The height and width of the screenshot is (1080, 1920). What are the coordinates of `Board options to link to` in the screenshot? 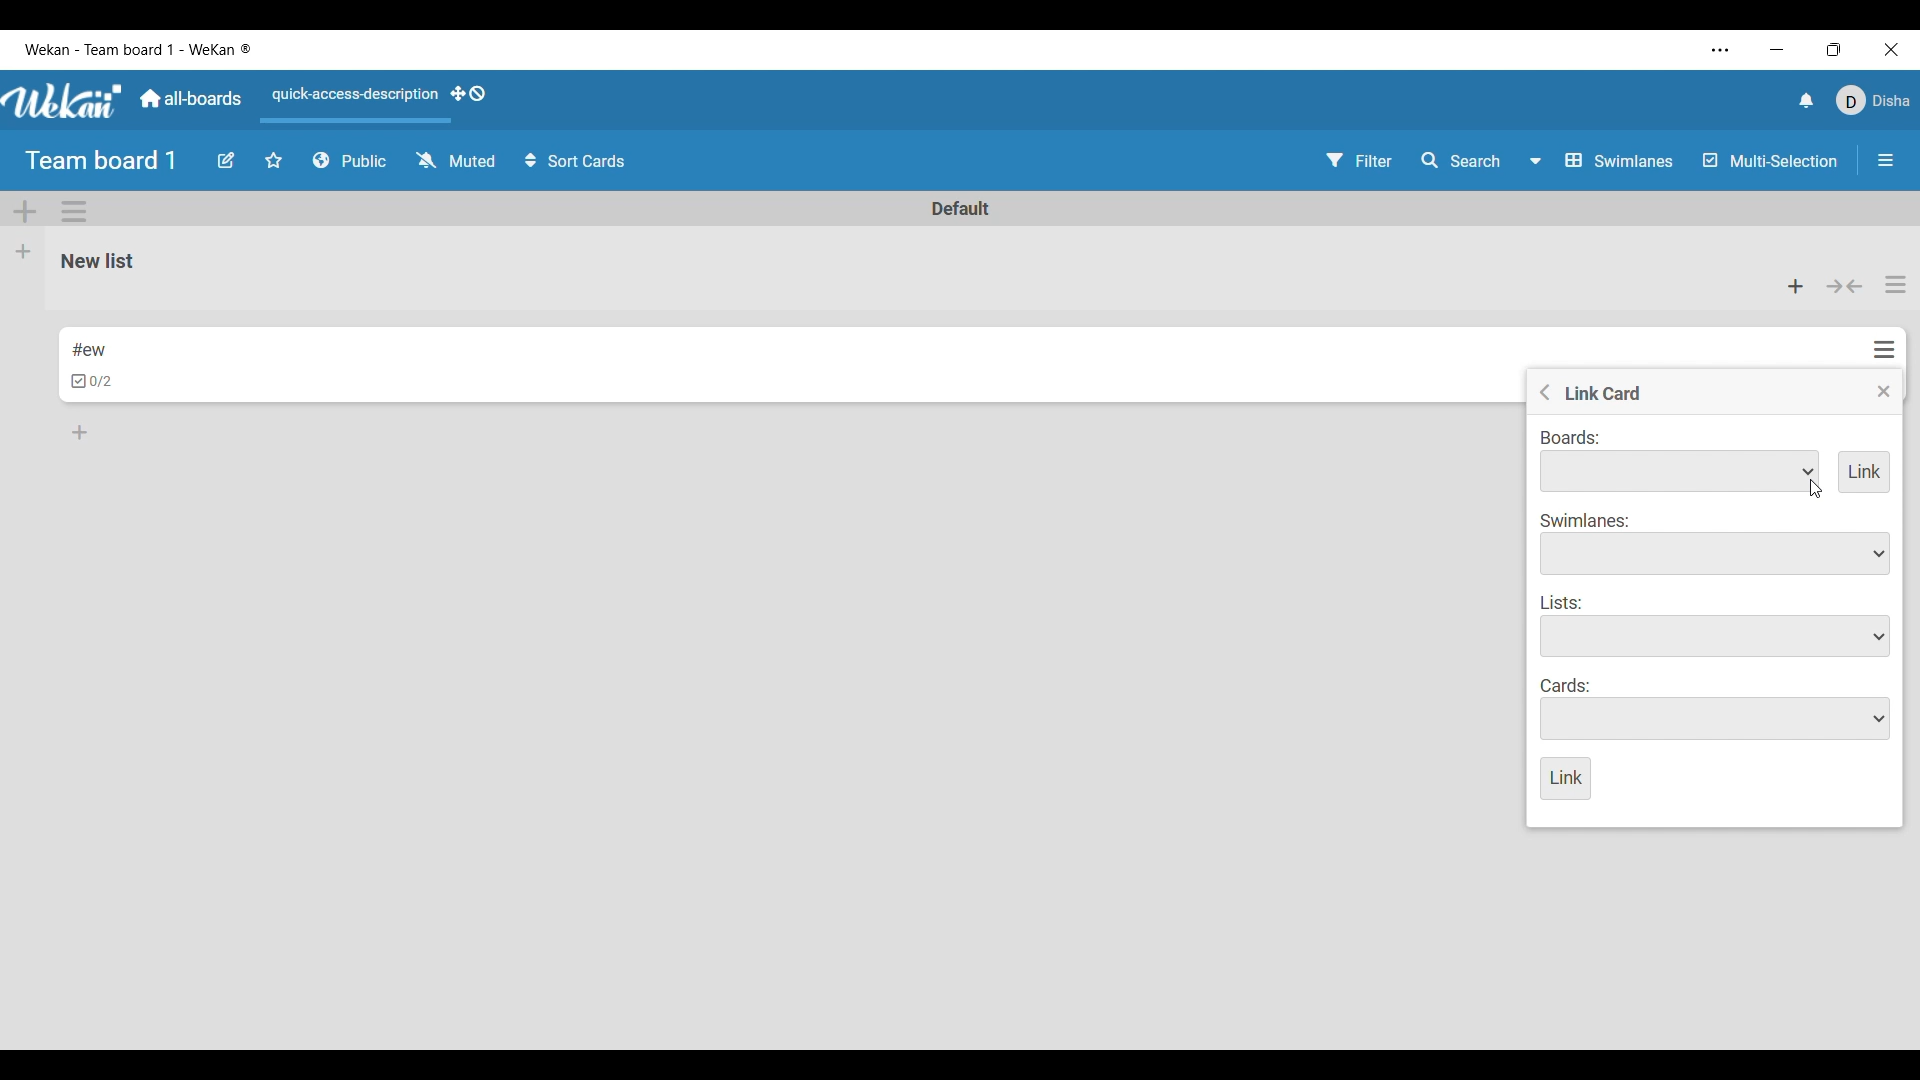 It's located at (1679, 471).